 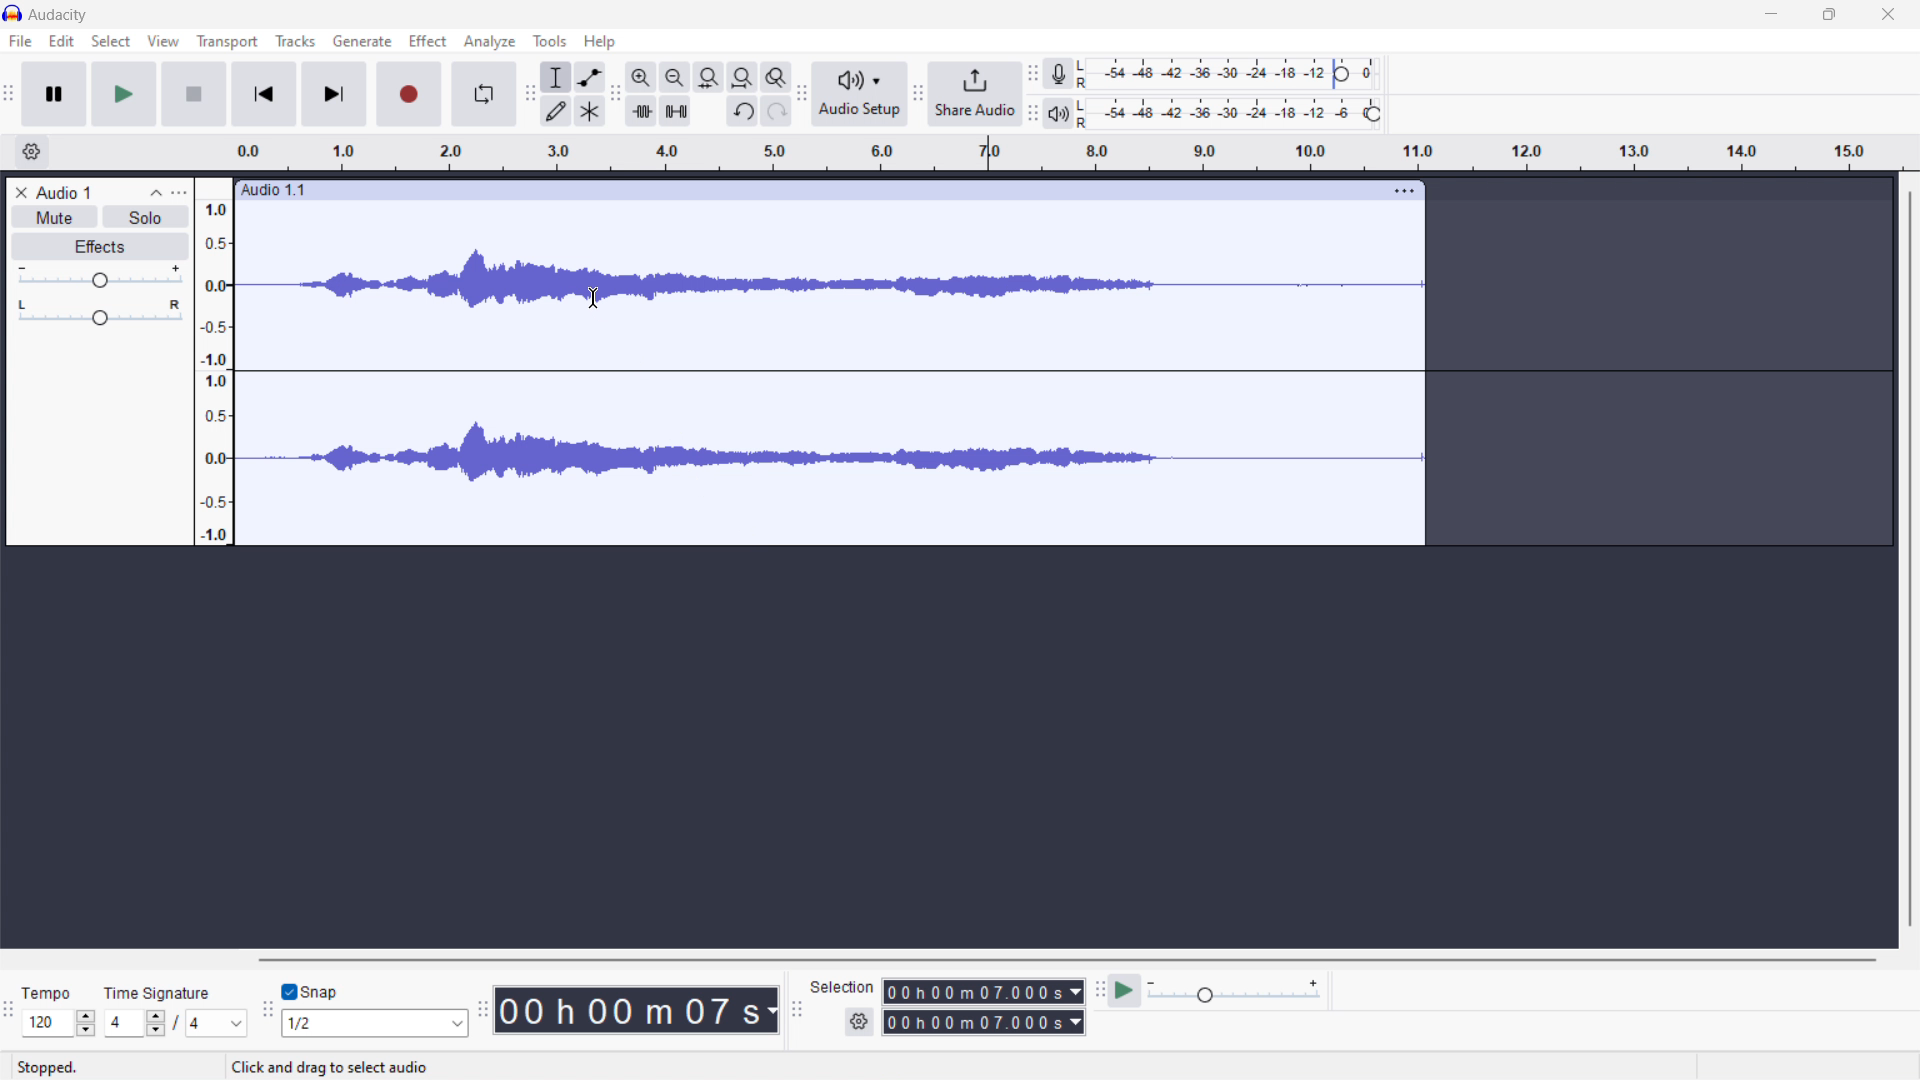 What do you see at coordinates (1773, 14) in the screenshot?
I see `minimize` at bounding box center [1773, 14].